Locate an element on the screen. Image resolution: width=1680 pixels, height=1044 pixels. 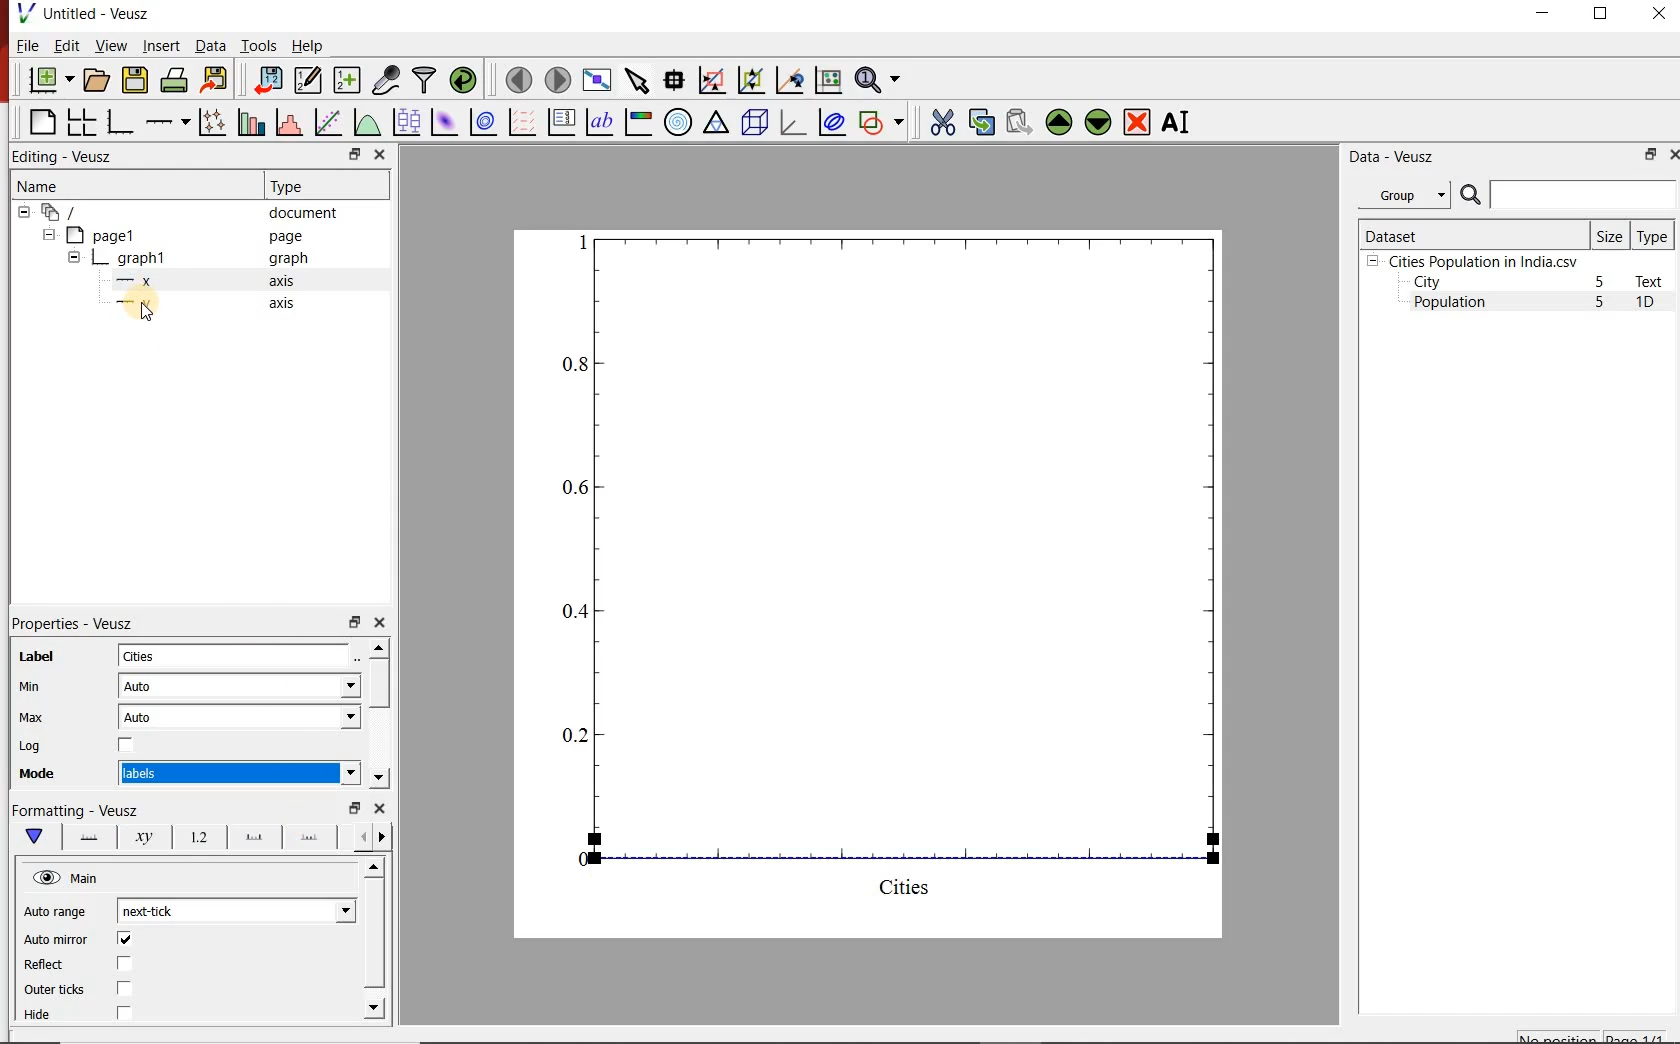
Label is located at coordinates (32, 656).